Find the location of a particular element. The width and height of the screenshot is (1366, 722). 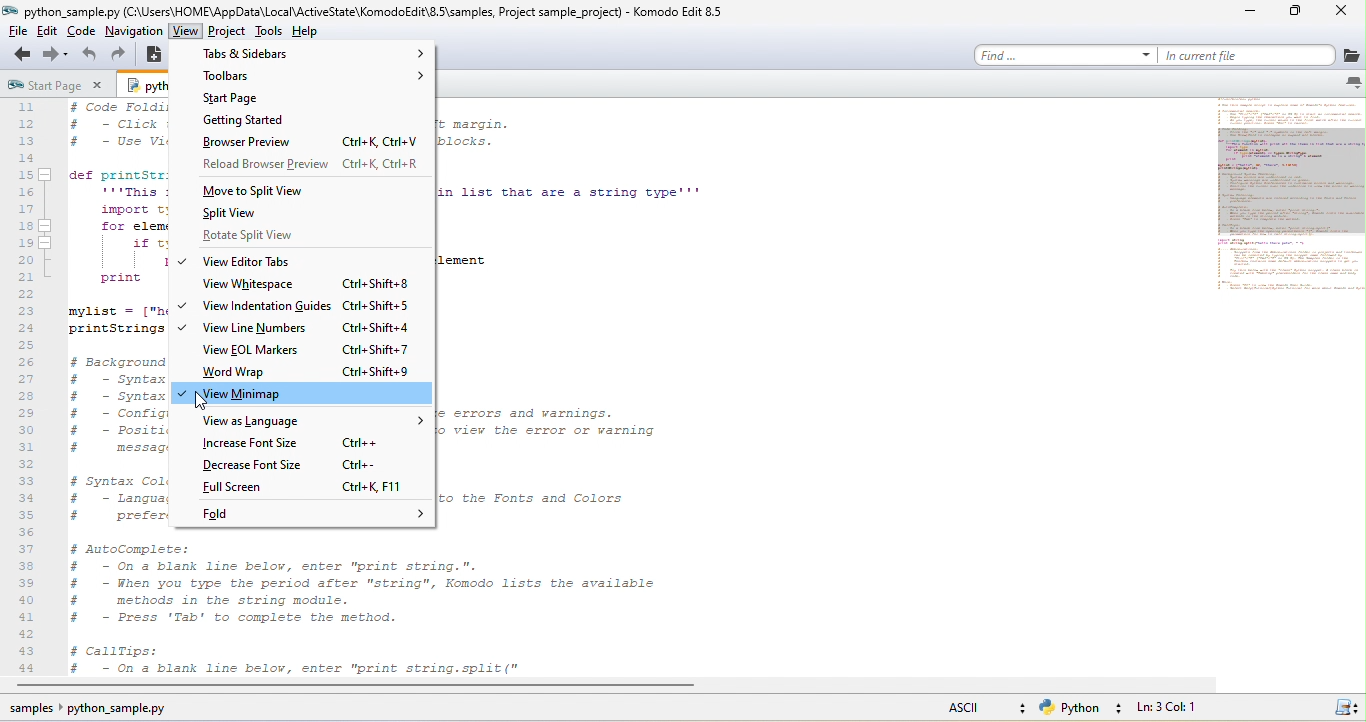

tabs and sidebars is located at coordinates (311, 55).